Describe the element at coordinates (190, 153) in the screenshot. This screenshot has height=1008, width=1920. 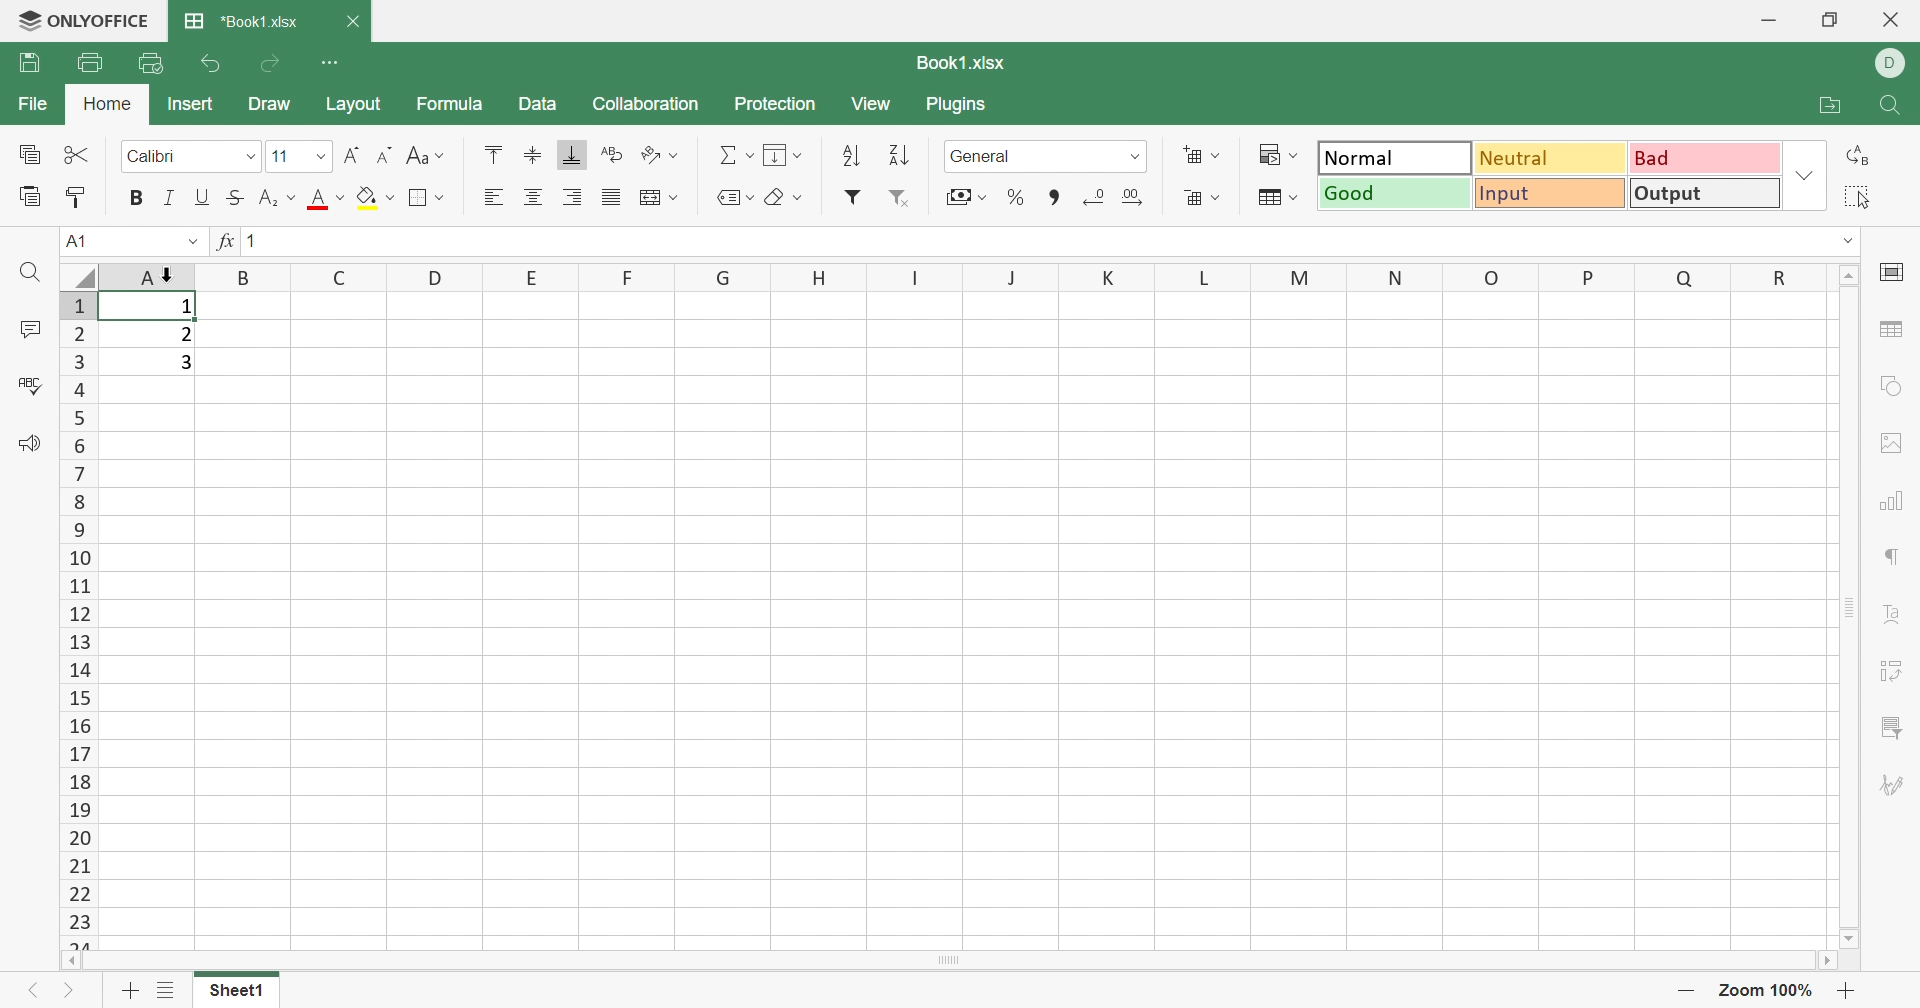
I see `Font` at that location.